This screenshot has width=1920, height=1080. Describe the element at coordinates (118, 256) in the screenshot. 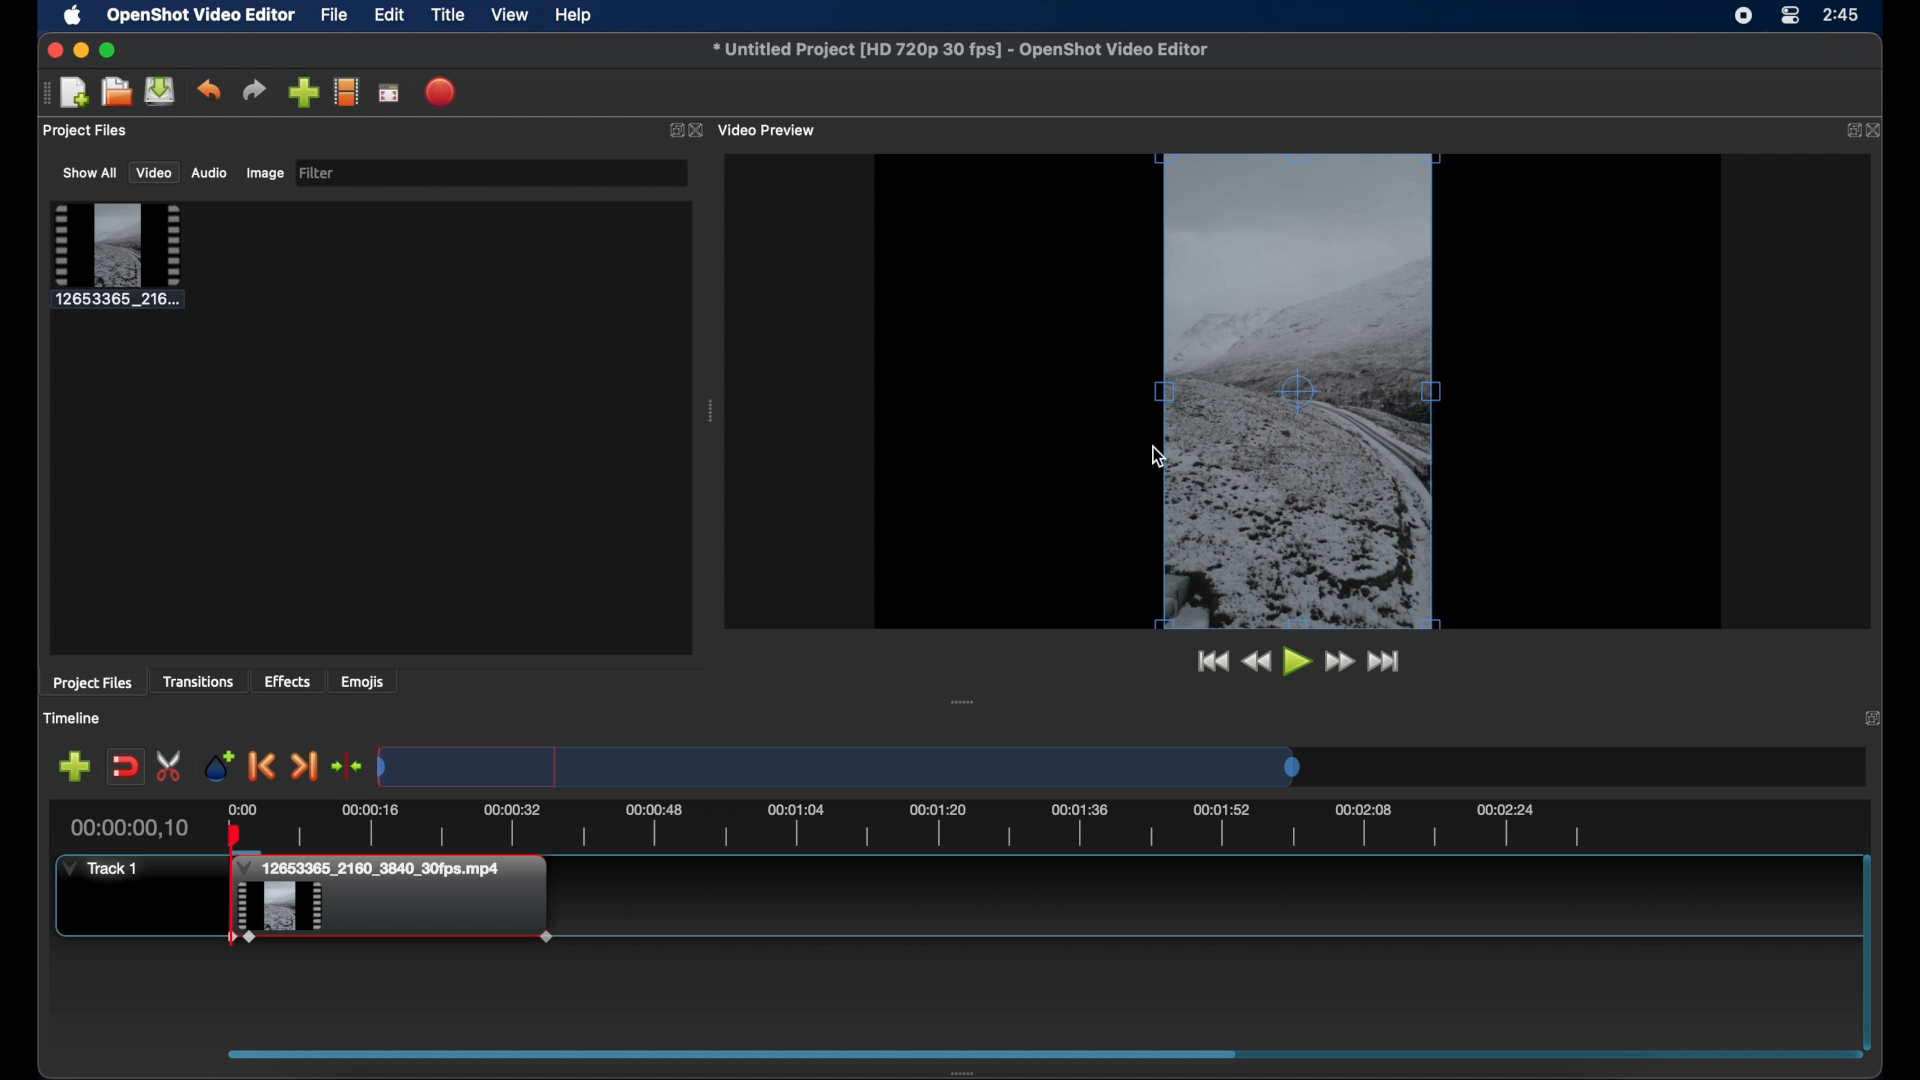

I see `clip` at that location.